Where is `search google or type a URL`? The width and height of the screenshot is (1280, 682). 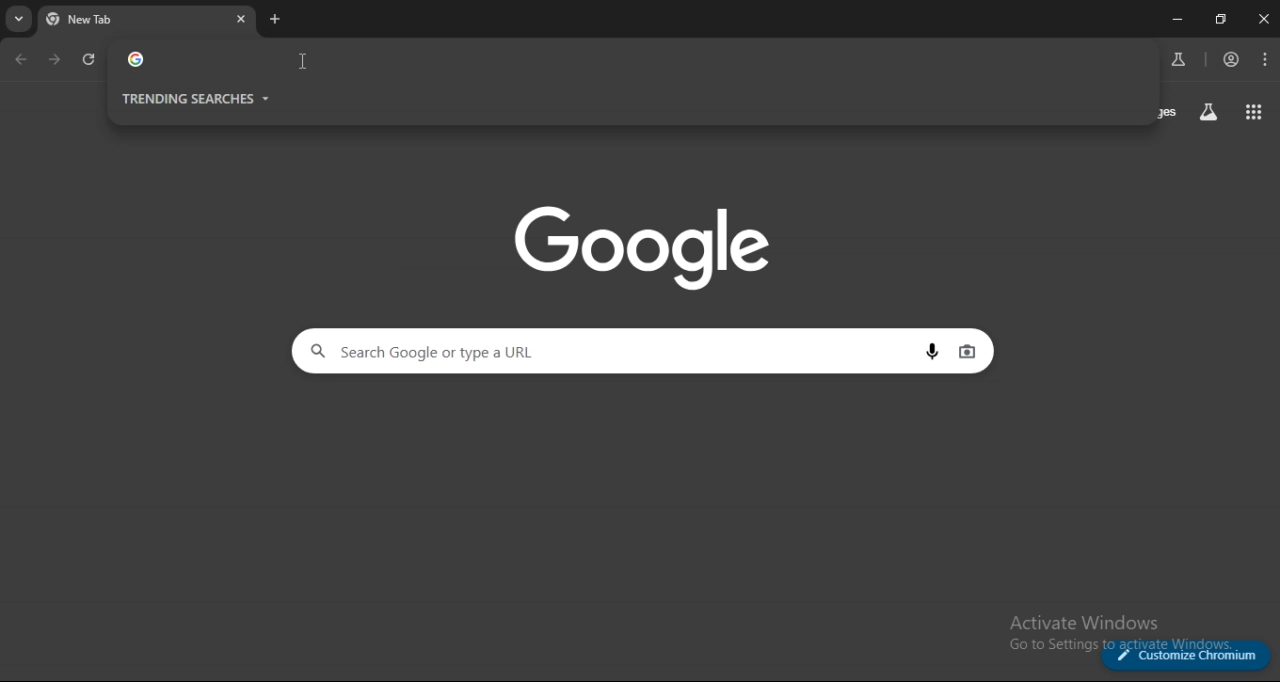 search google or type a URL is located at coordinates (612, 351).